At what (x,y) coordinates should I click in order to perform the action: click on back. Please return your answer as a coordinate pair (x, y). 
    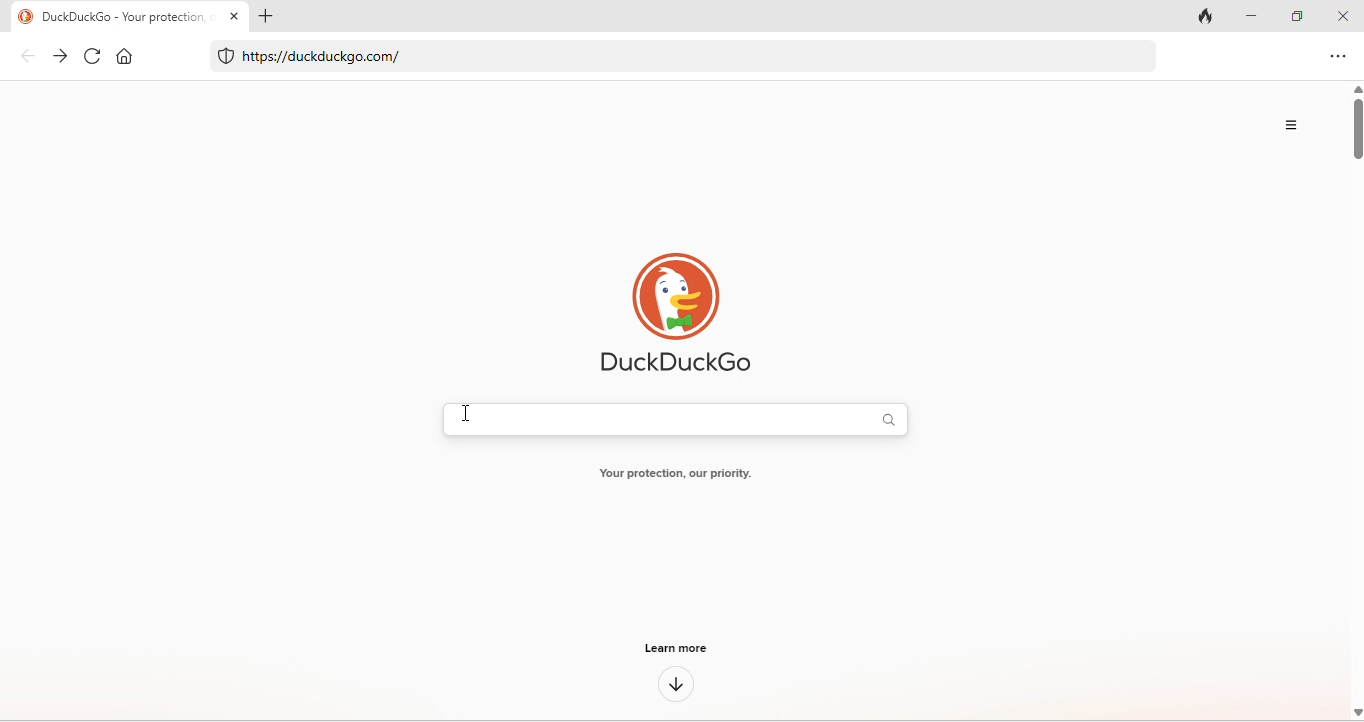
    Looking at the image, I should click on (29, 56).